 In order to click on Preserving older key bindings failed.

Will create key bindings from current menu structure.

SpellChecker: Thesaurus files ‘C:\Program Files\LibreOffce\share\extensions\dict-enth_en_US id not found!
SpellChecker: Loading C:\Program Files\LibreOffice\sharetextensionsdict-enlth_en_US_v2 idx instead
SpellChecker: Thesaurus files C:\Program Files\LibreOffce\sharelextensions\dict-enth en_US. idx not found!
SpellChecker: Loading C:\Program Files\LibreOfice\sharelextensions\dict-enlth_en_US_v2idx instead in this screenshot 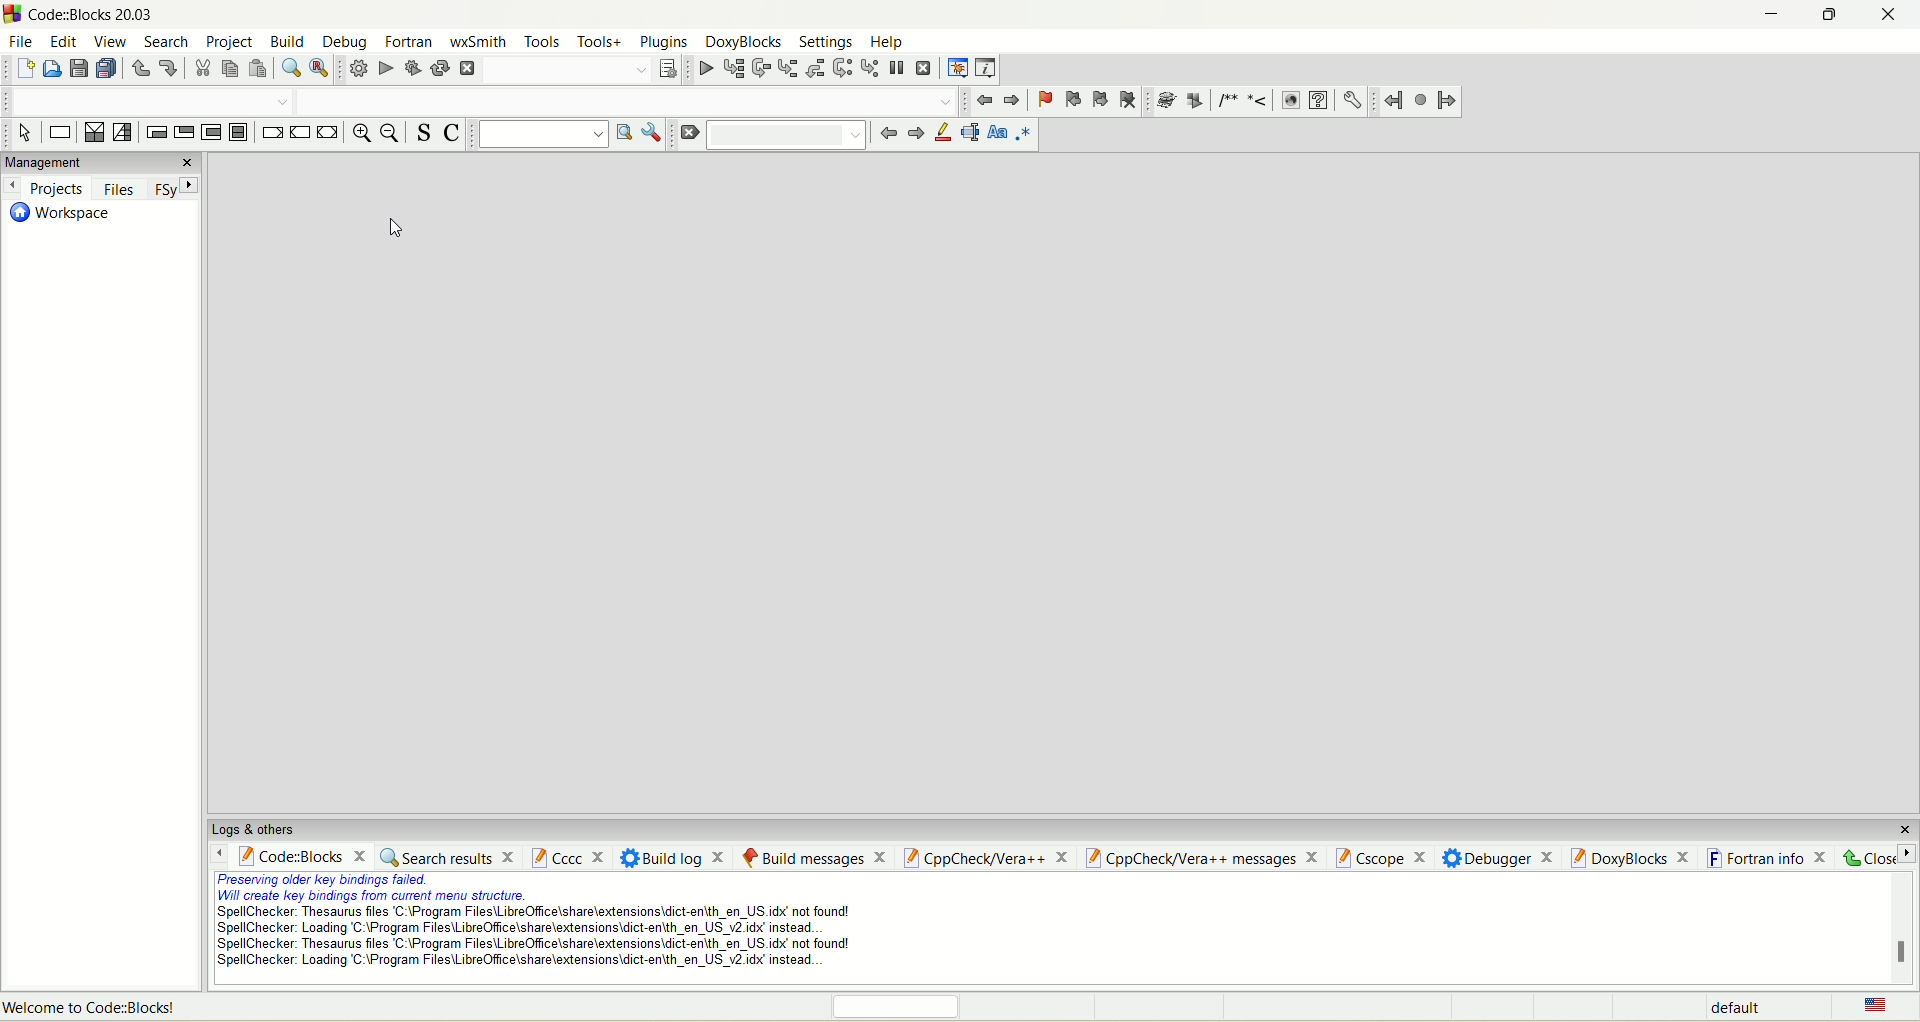, I will do `click(524, 926)`.